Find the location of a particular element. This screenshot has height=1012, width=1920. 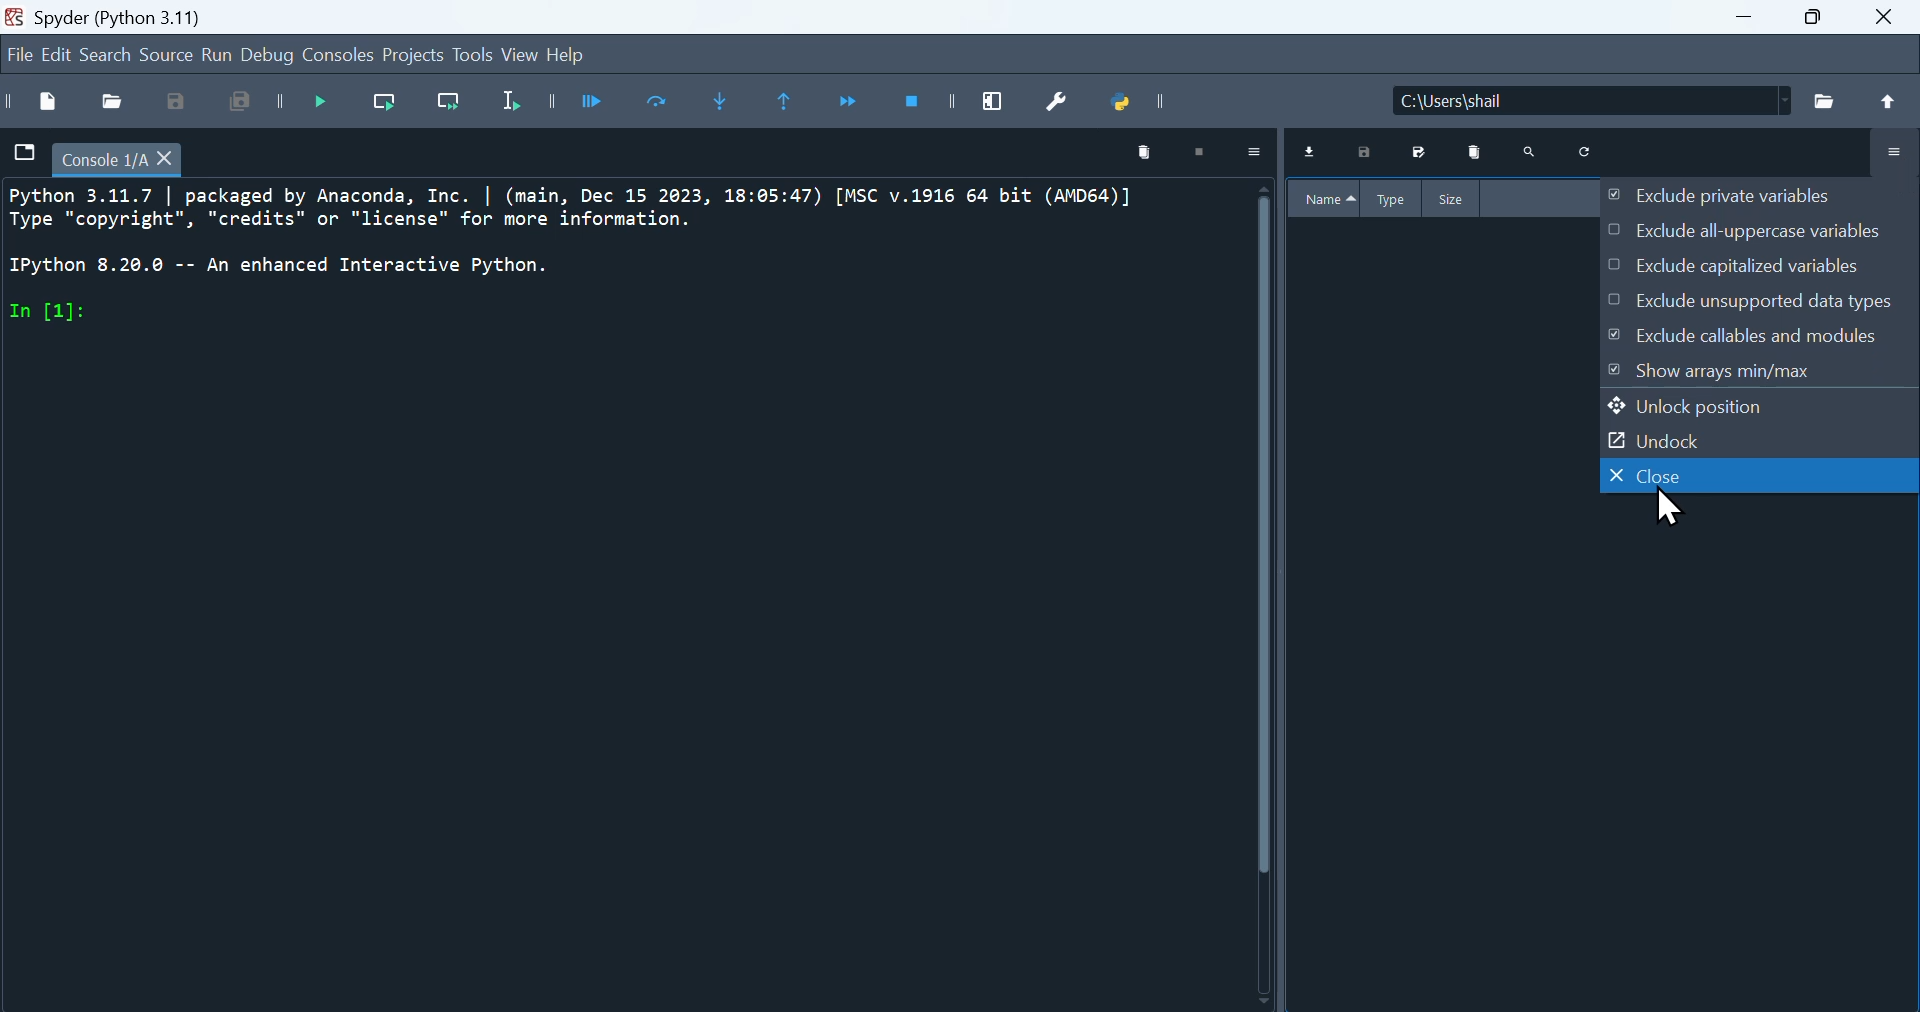

Refresh is located at coordinates (1588, 154).